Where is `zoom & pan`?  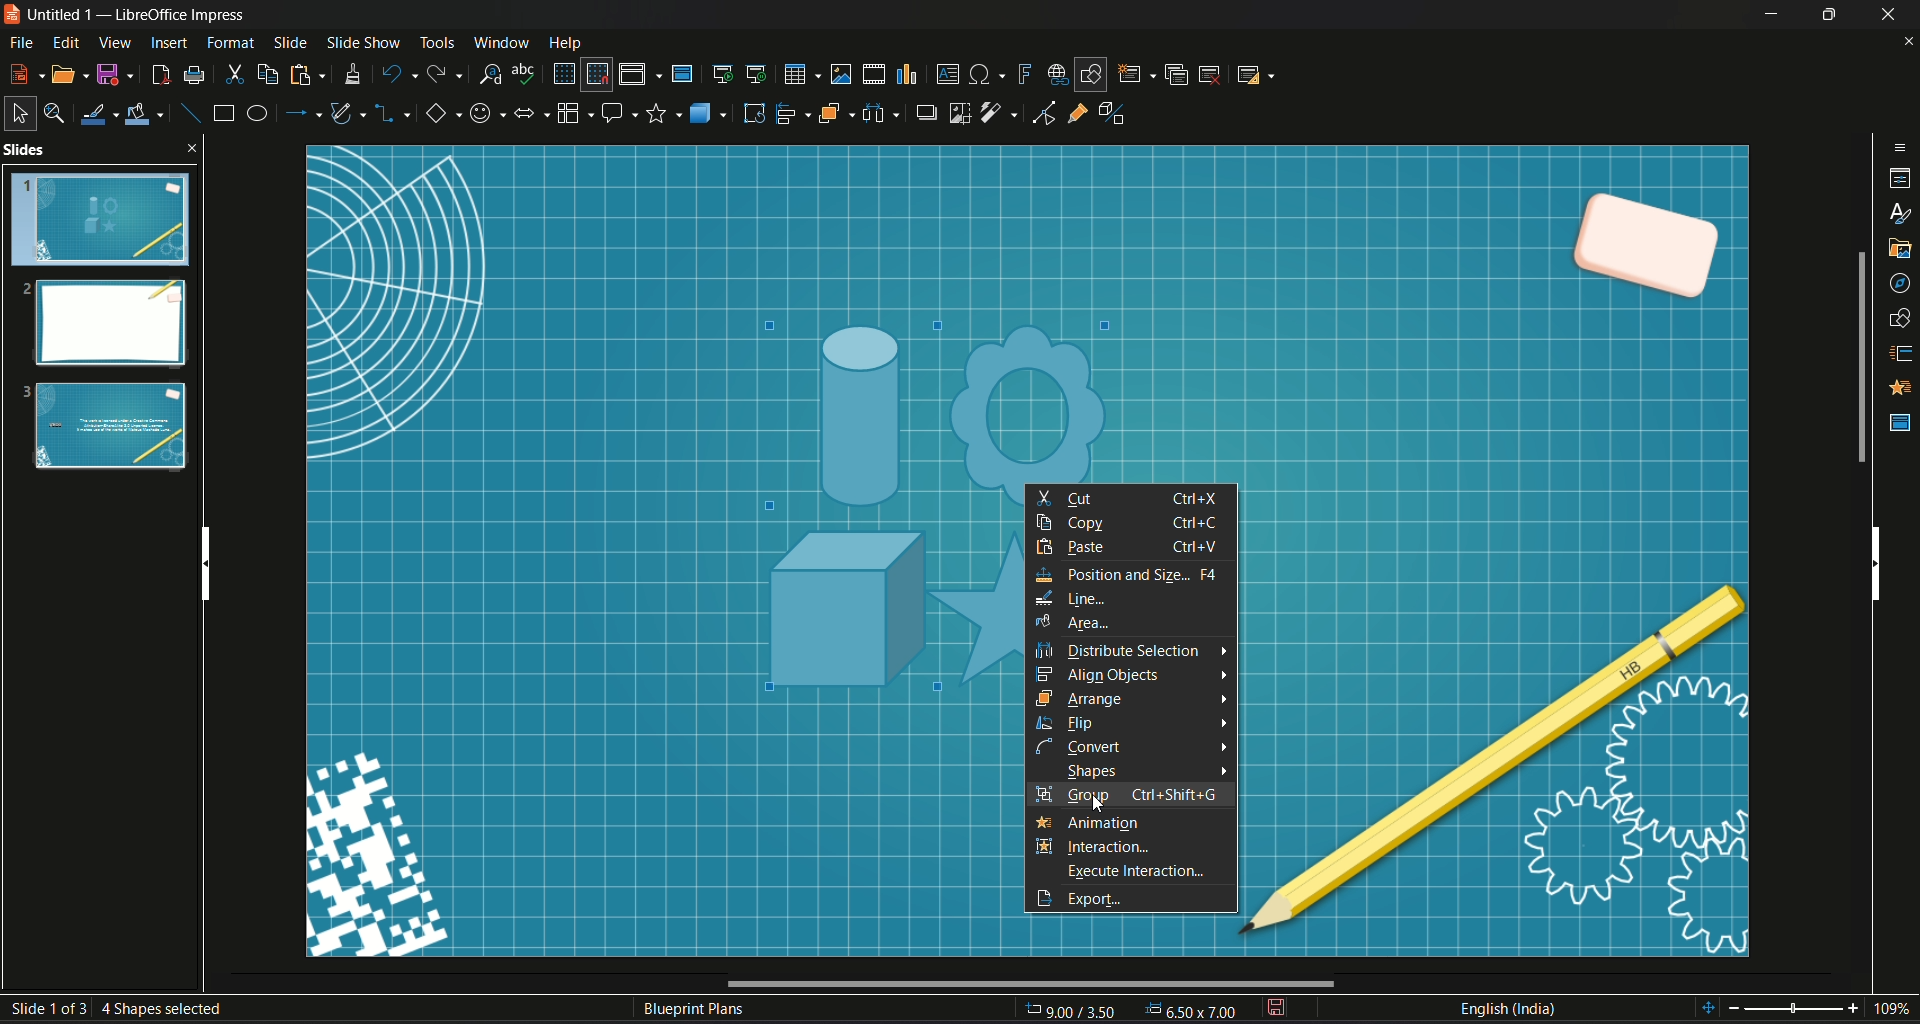 zoom & pan is located at coordinates (53, 110).